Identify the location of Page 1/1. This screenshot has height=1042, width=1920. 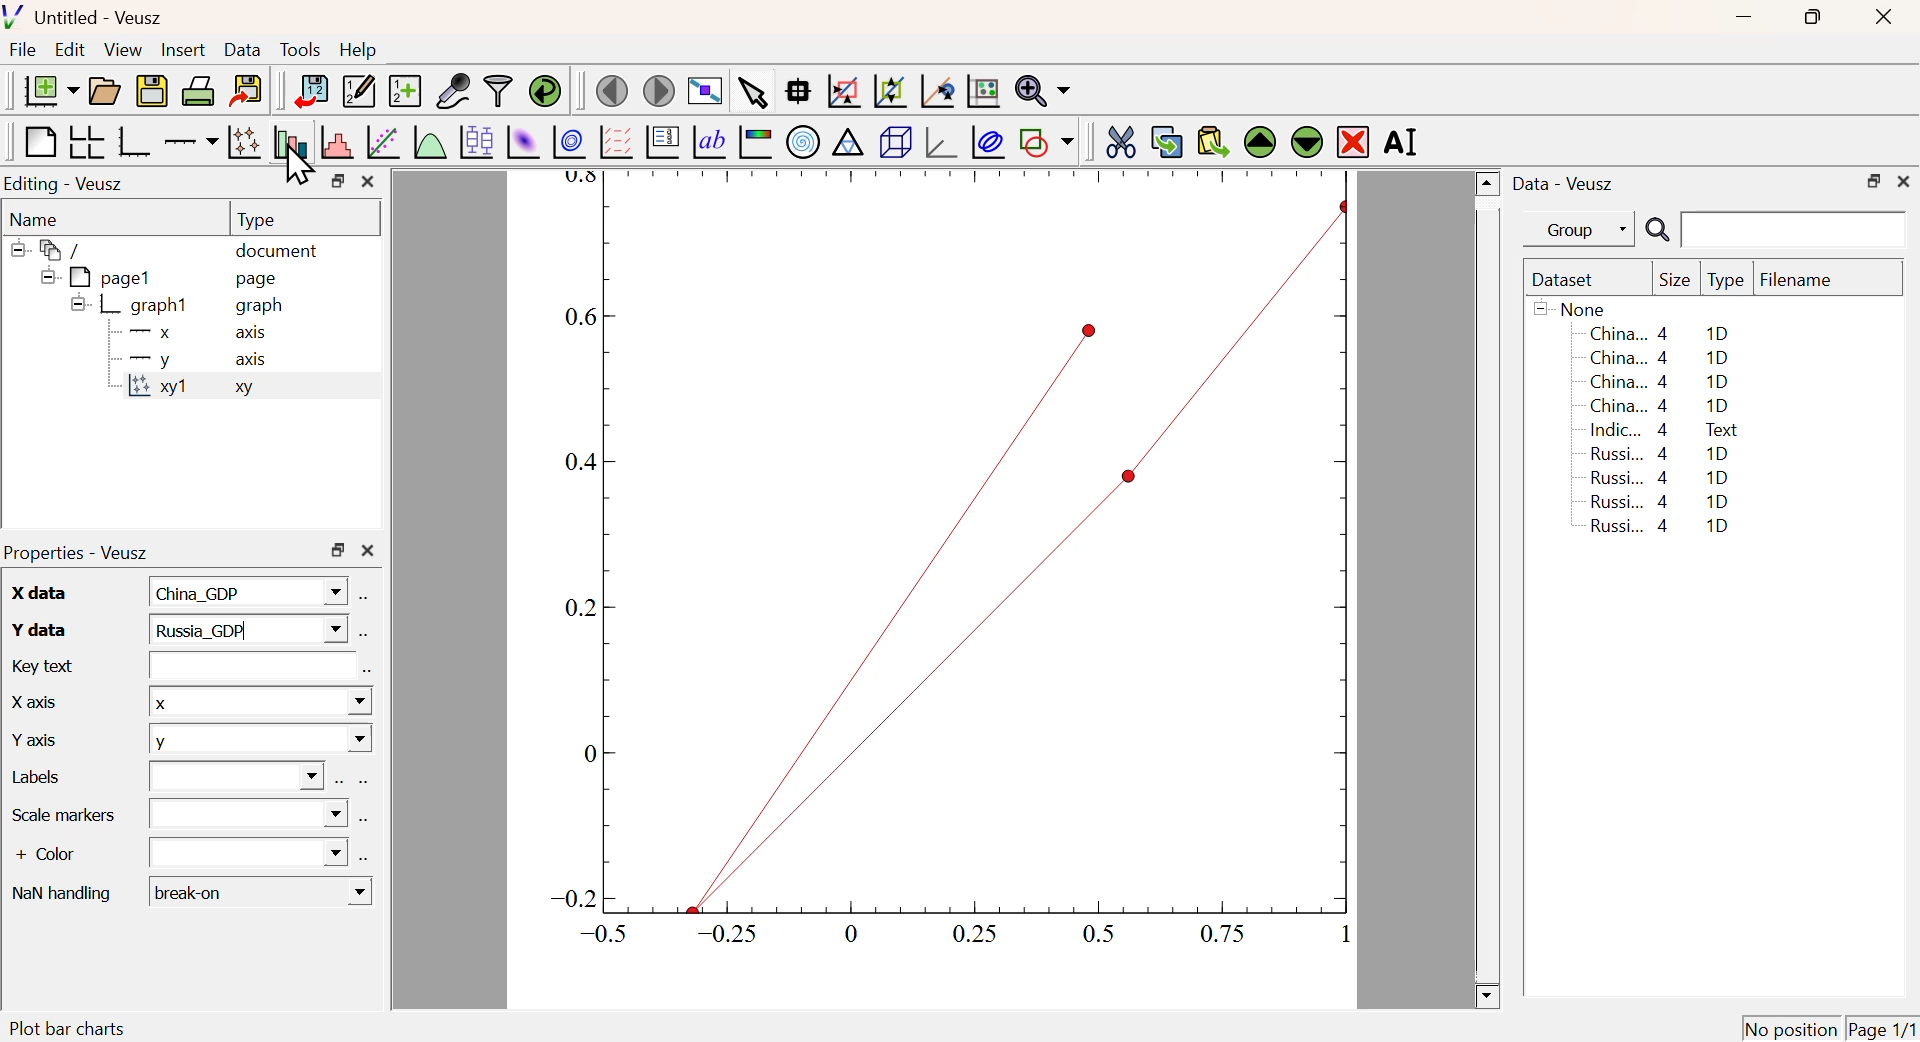
(1880, 1028).